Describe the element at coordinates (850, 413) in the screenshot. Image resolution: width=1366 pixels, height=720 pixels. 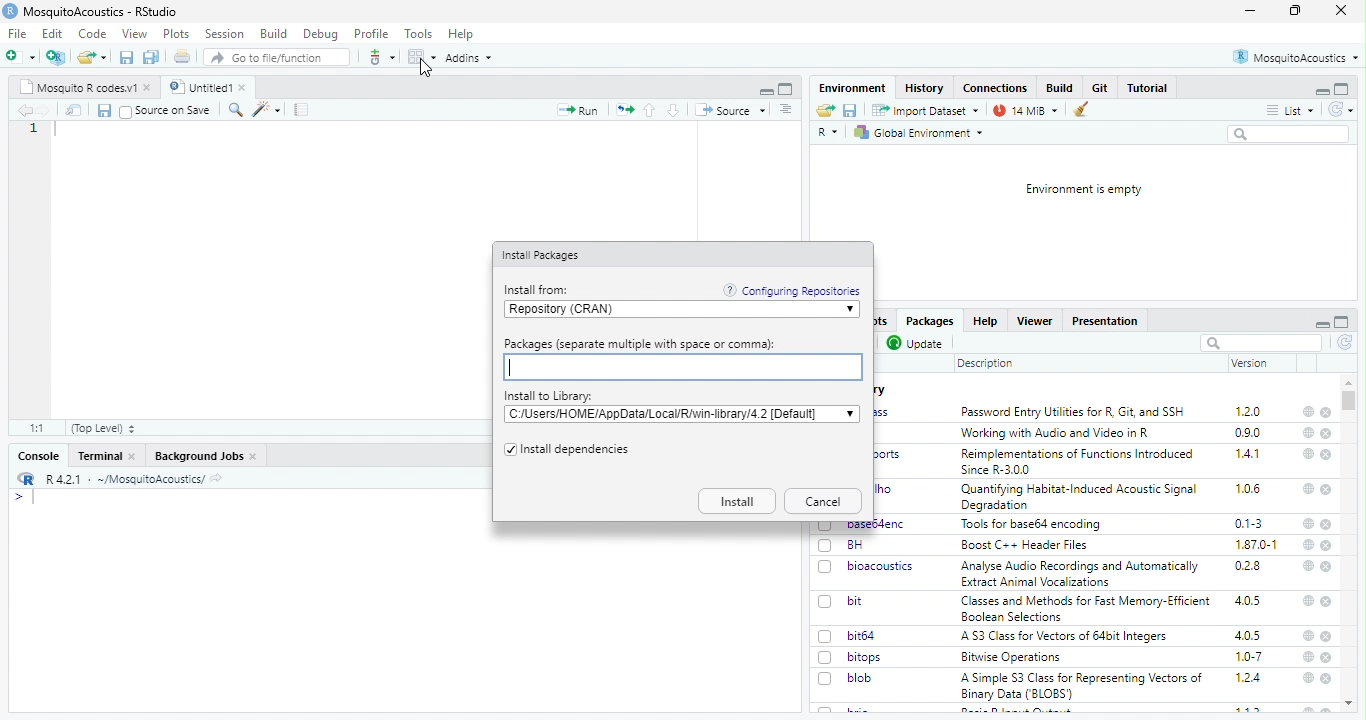
I see `Drop-down ` at that location.